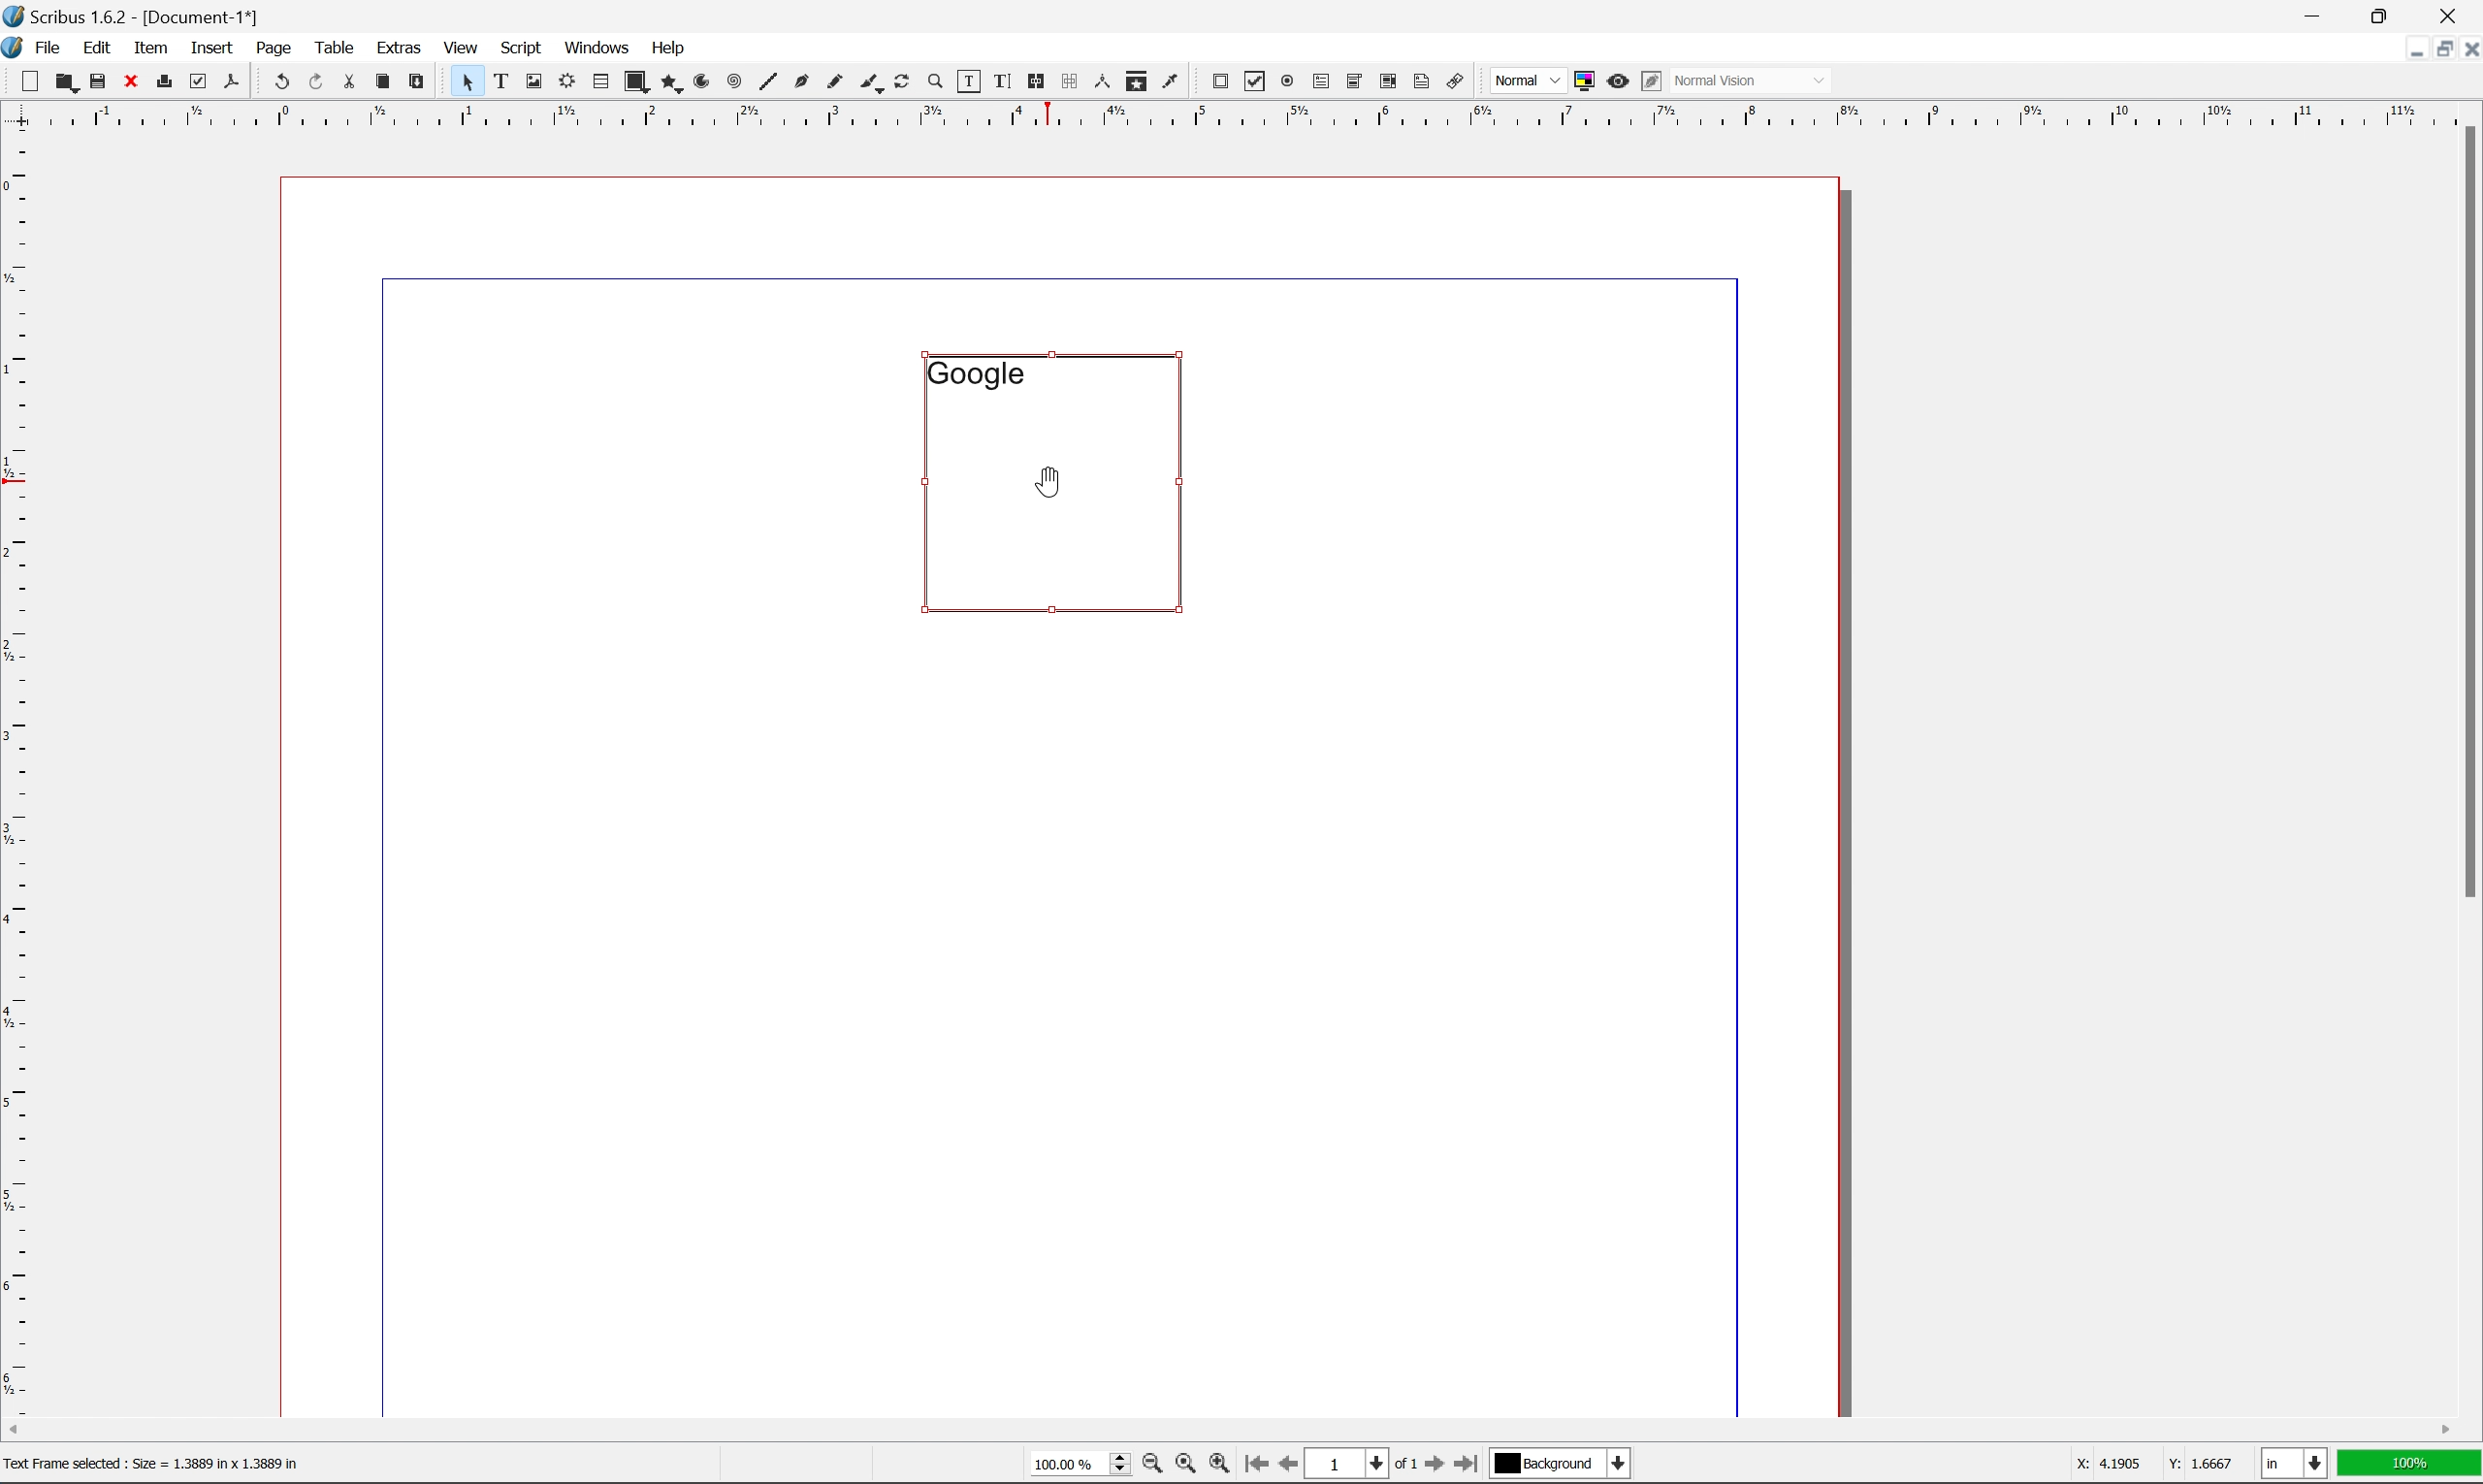  What do you see at coordinates (156, 45) in the screenshot?
I see `item` at bounding box center [156, 45].